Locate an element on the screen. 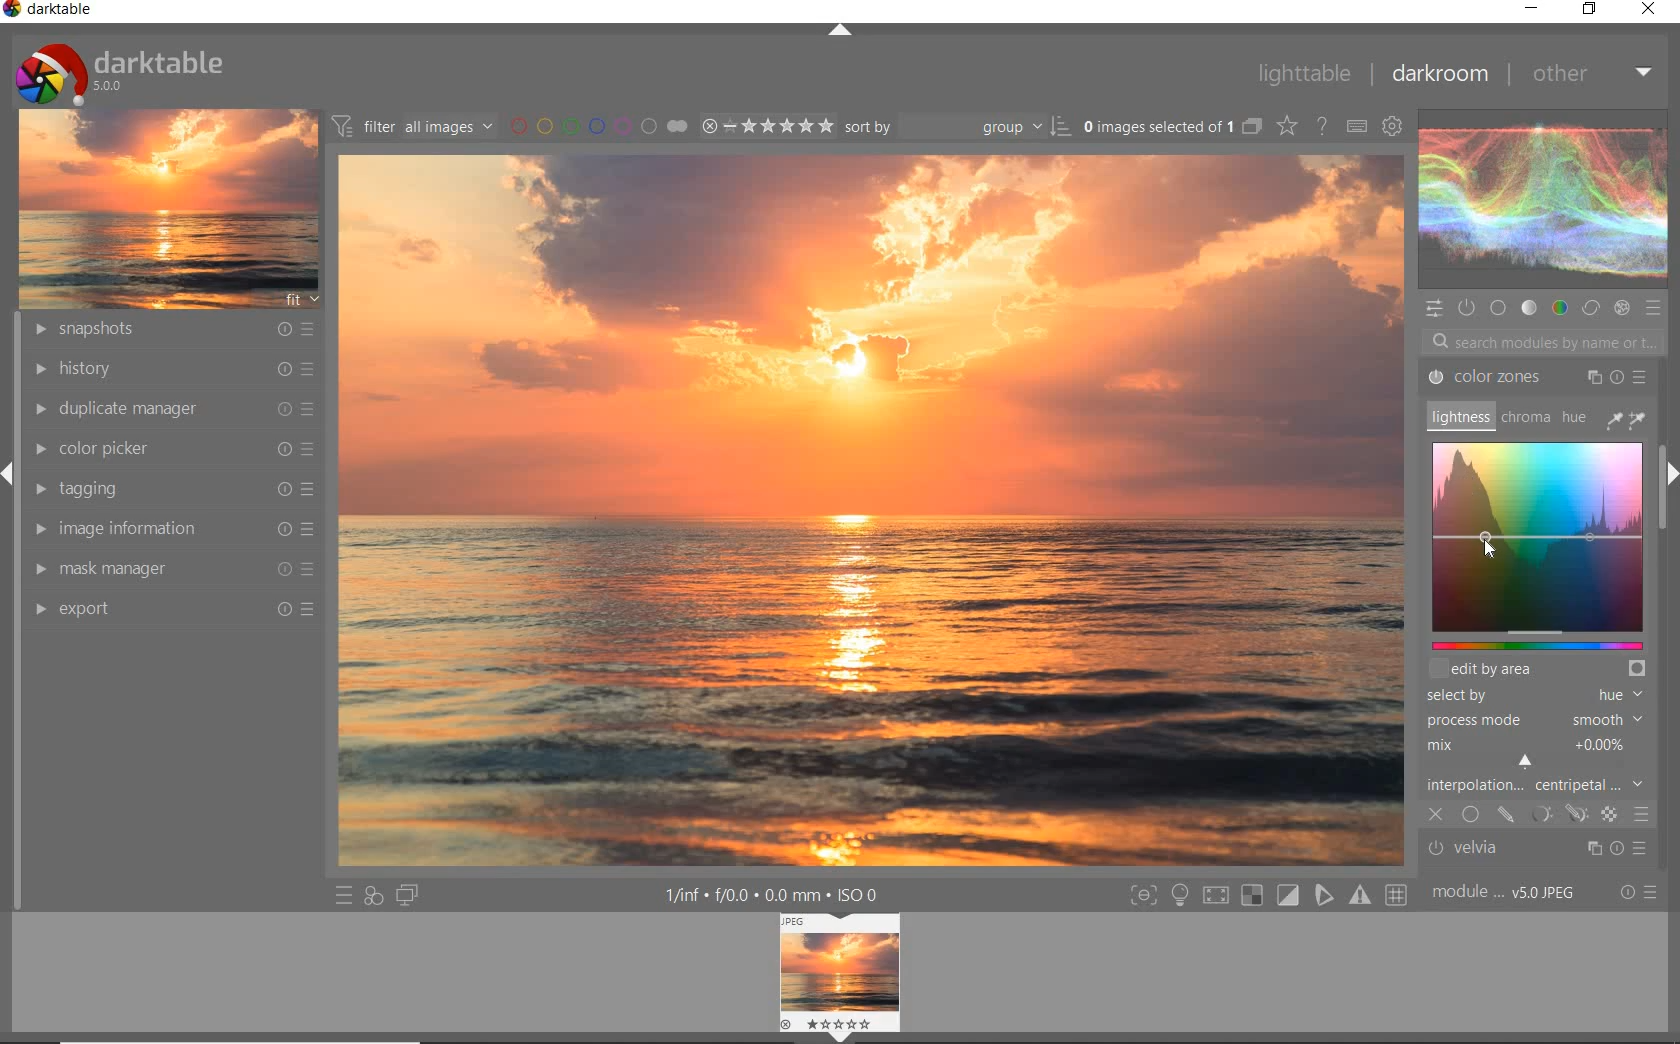  COLOR PICKER TOOLS is located at coordinates (1626, 418).